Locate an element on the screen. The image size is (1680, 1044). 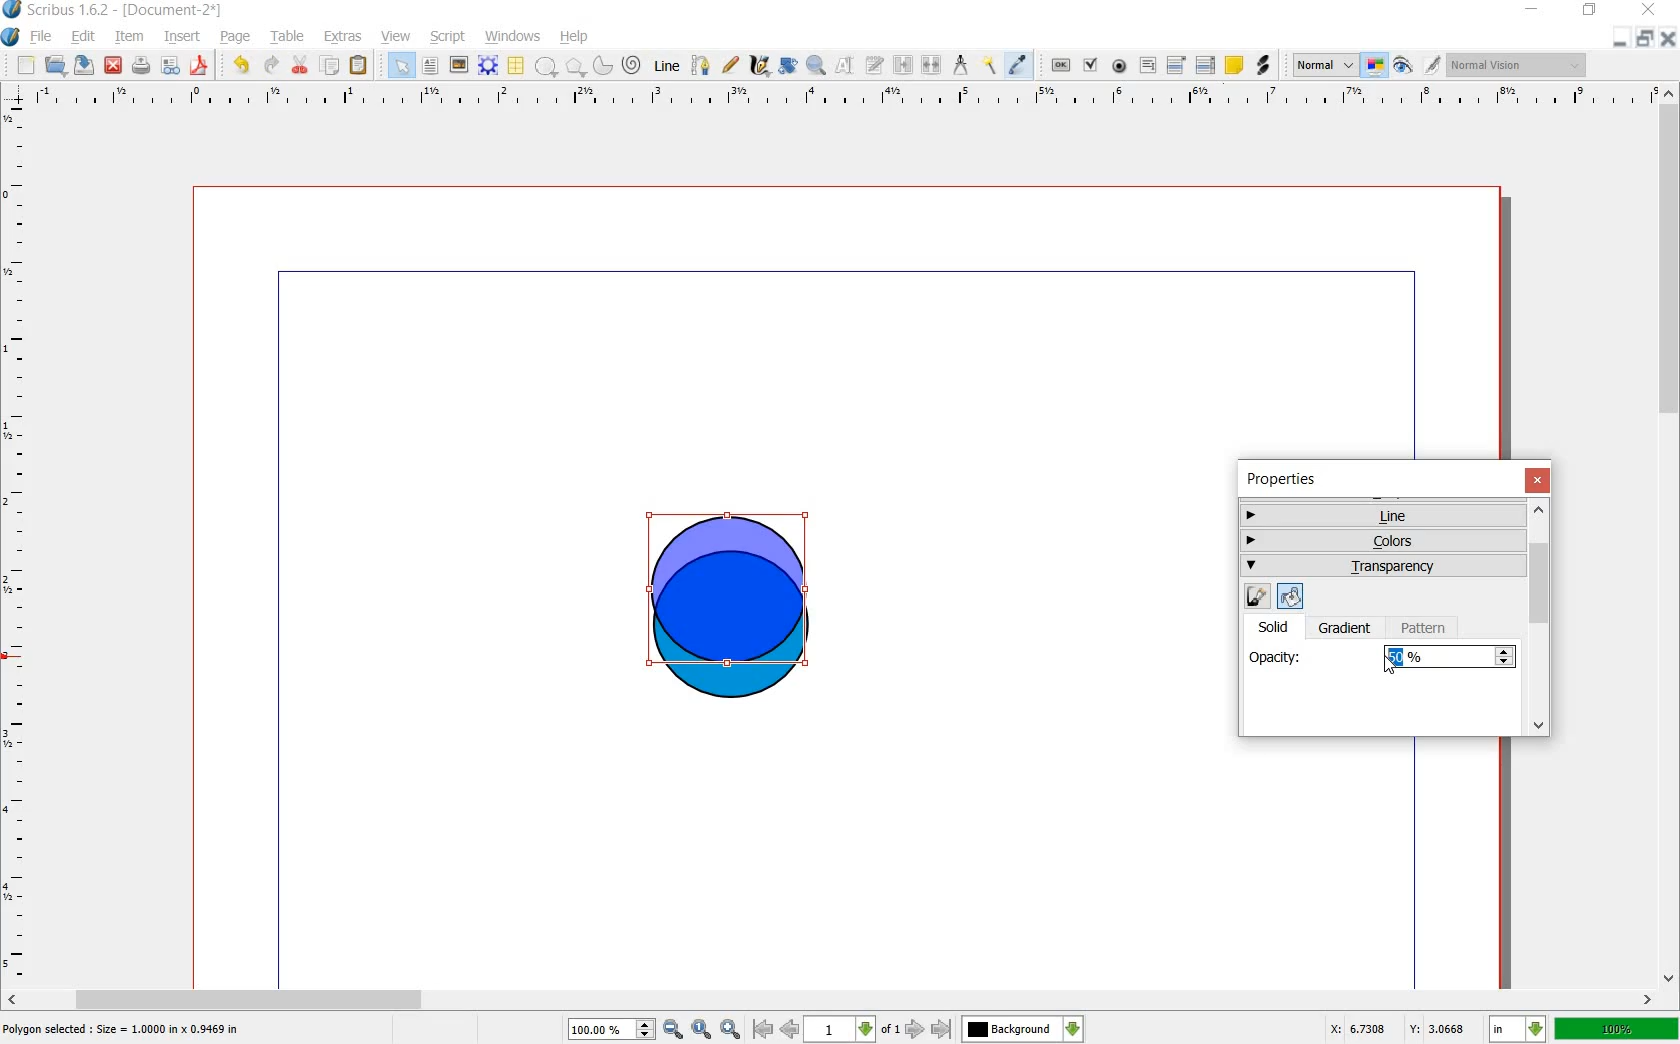
go to first or previous page is located at coordinates (776, 1030).